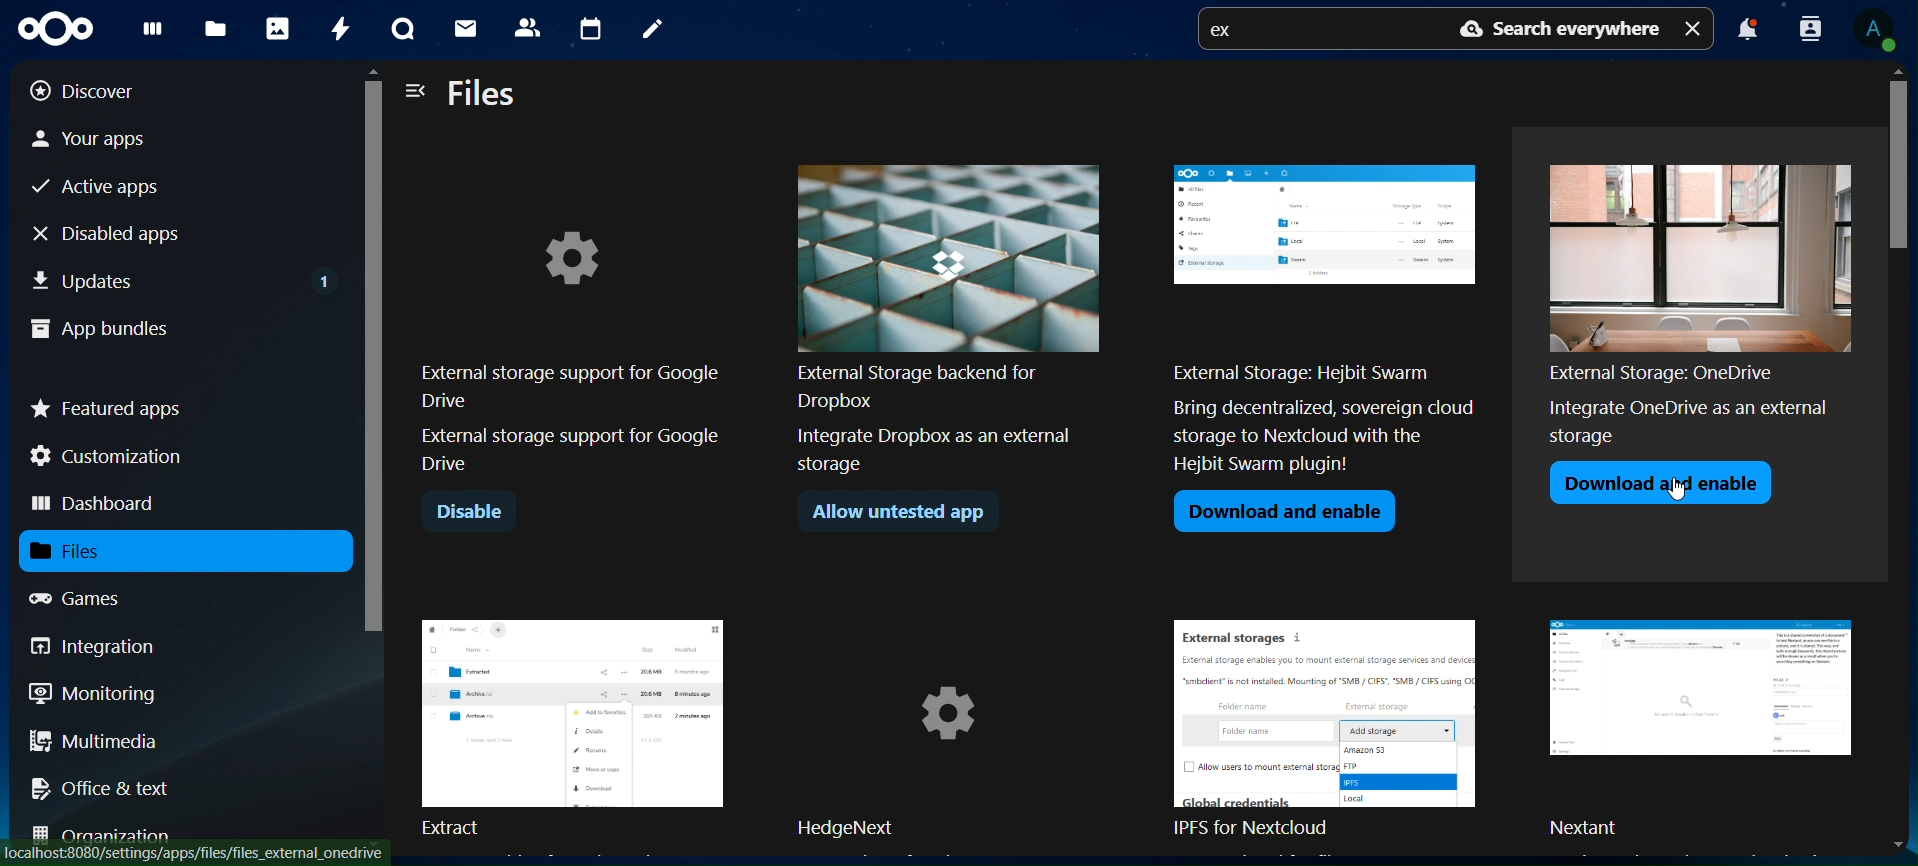 This screenshot has width=1918, height=866. Describe the element at coordinates (1554, 30) in the screenshot. I see `search everywhere` at that location.